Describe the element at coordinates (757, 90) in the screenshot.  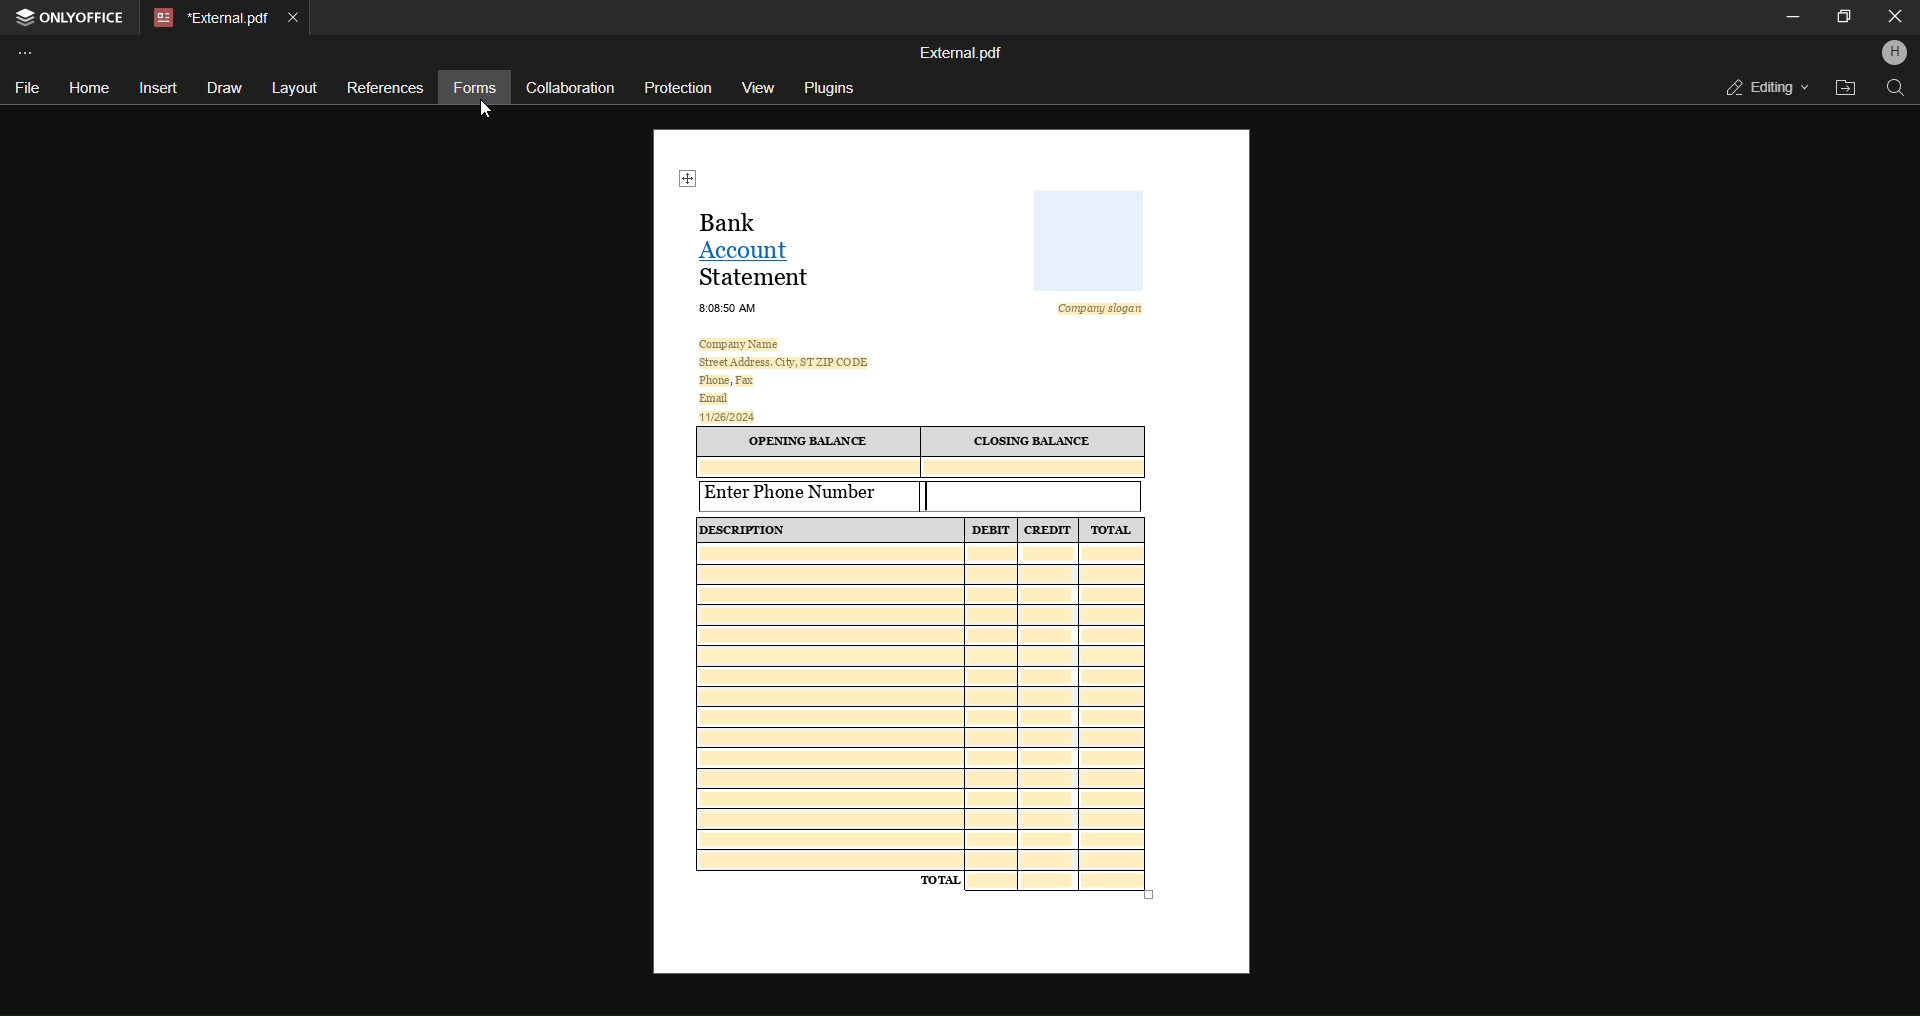
I see `view` at that location.